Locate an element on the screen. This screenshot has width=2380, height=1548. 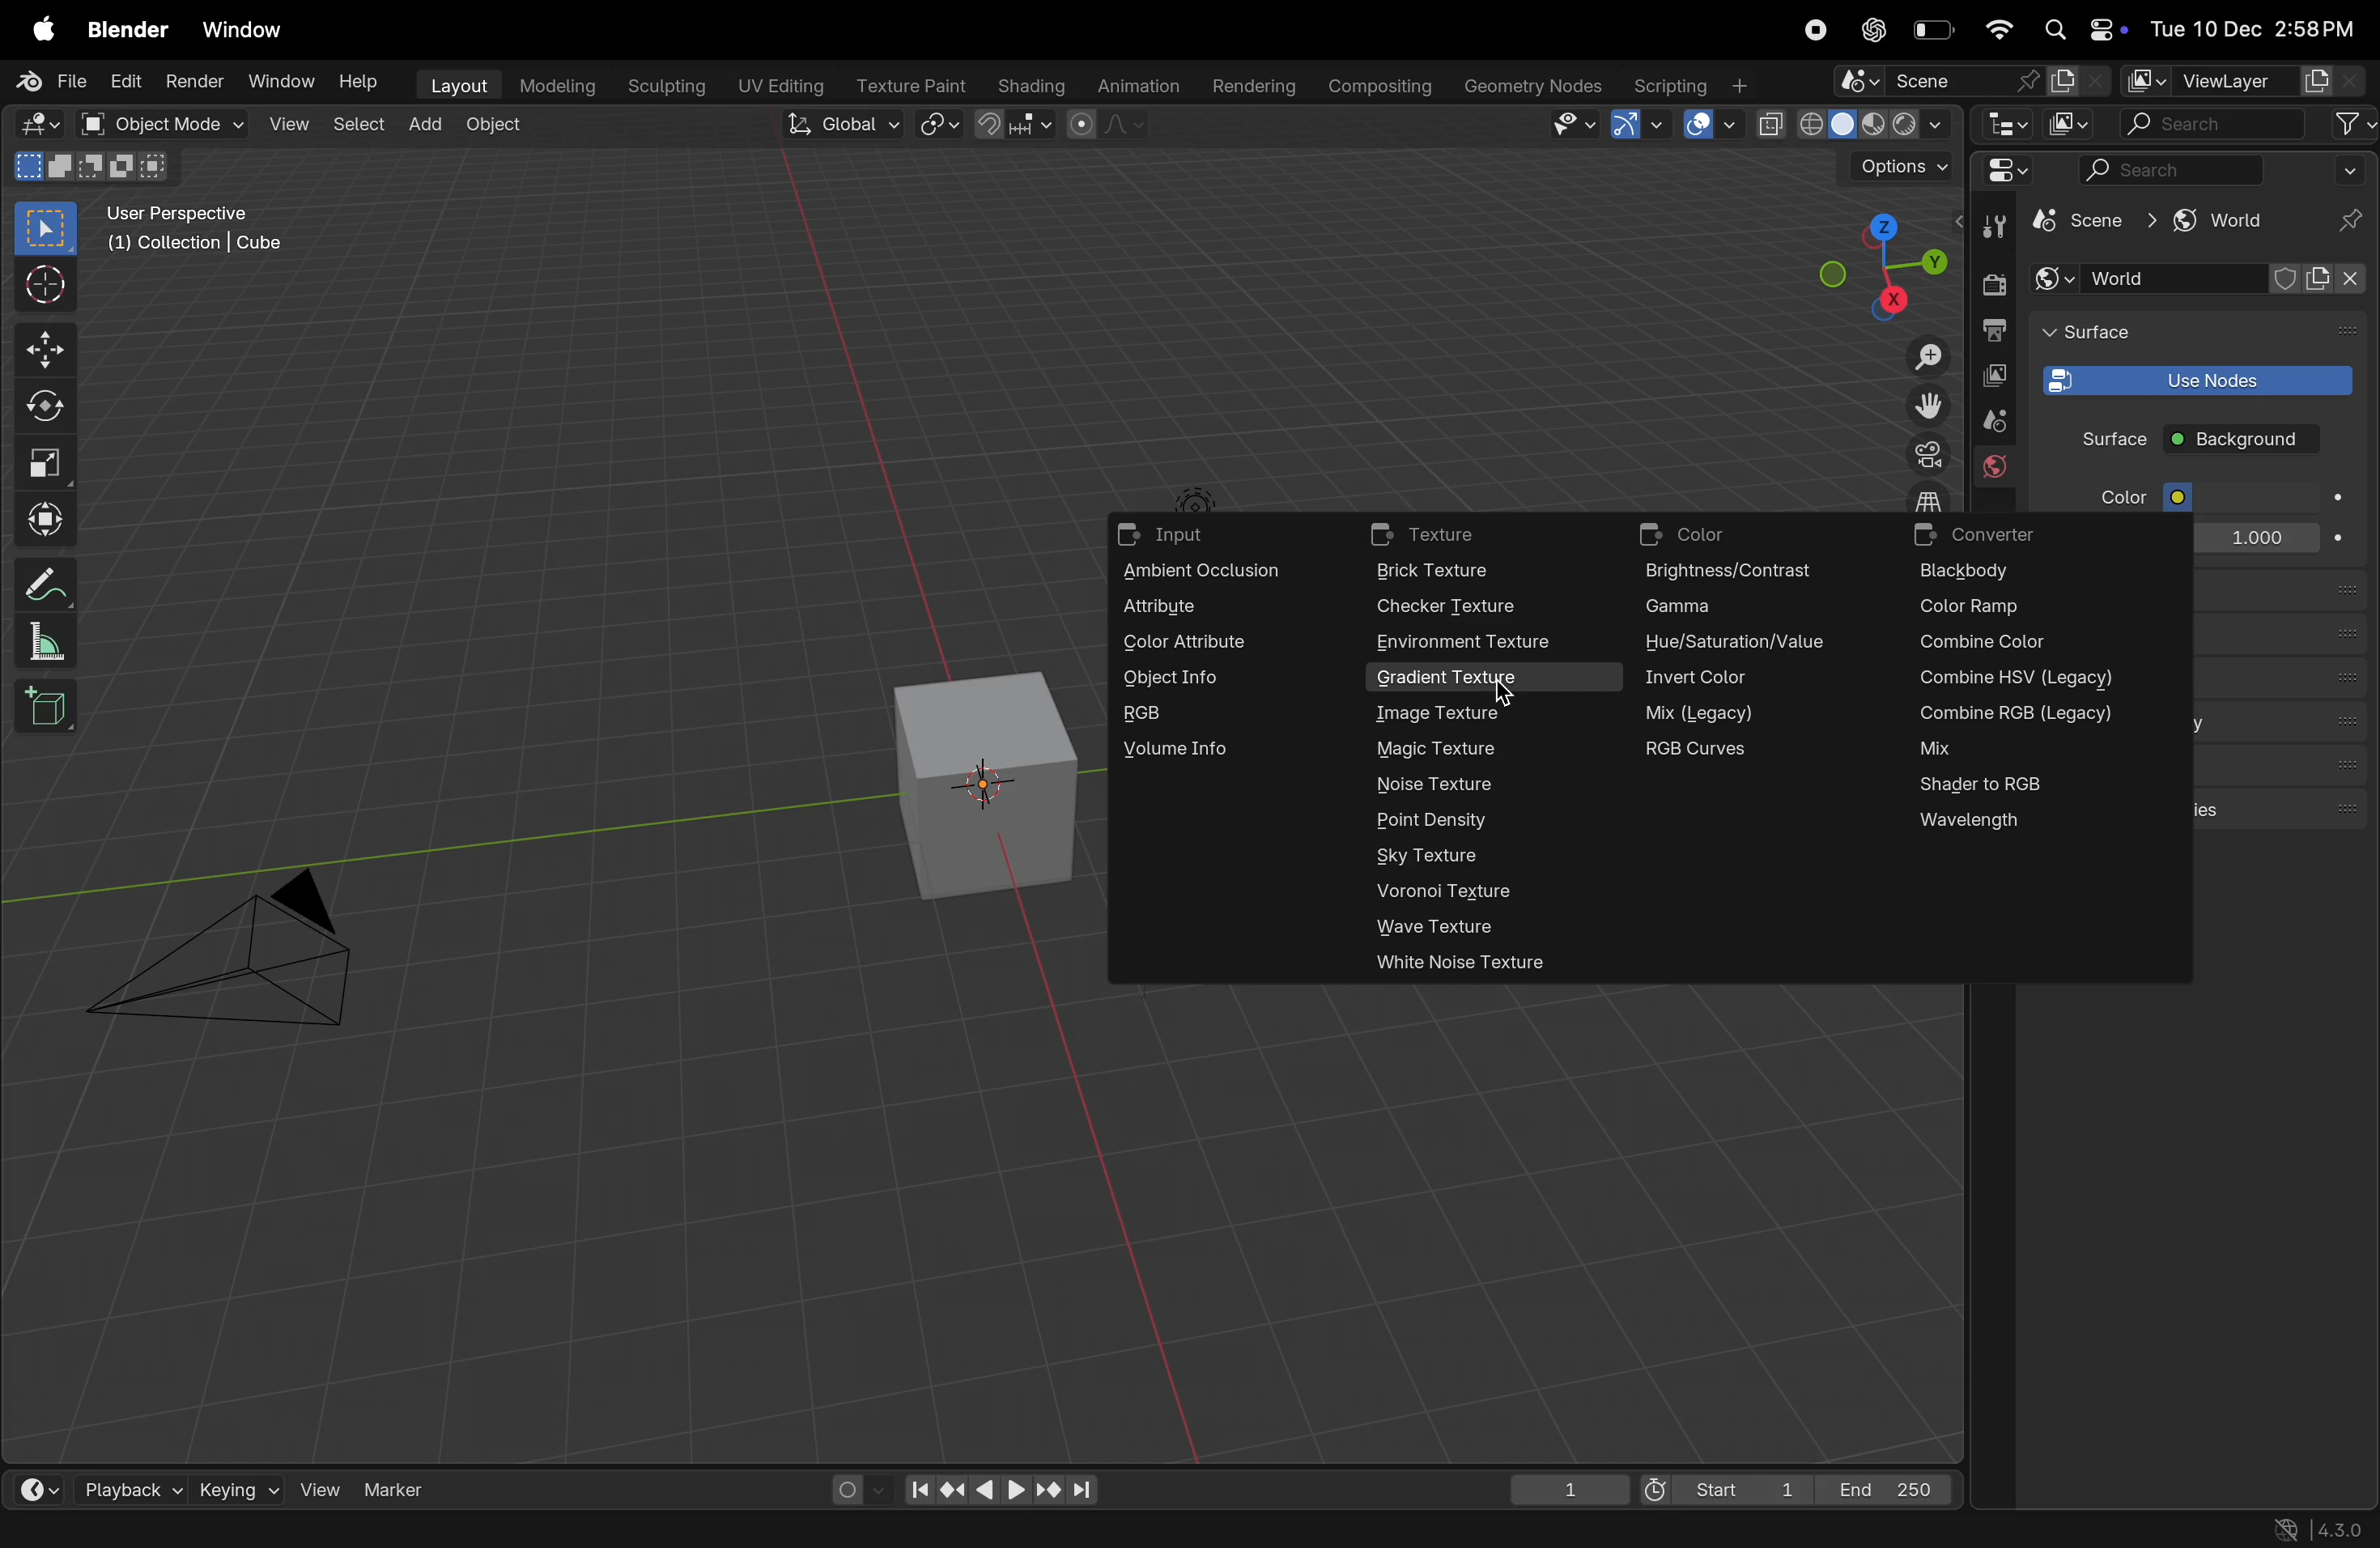
Geometry name is located at coordinates (1534, 86).